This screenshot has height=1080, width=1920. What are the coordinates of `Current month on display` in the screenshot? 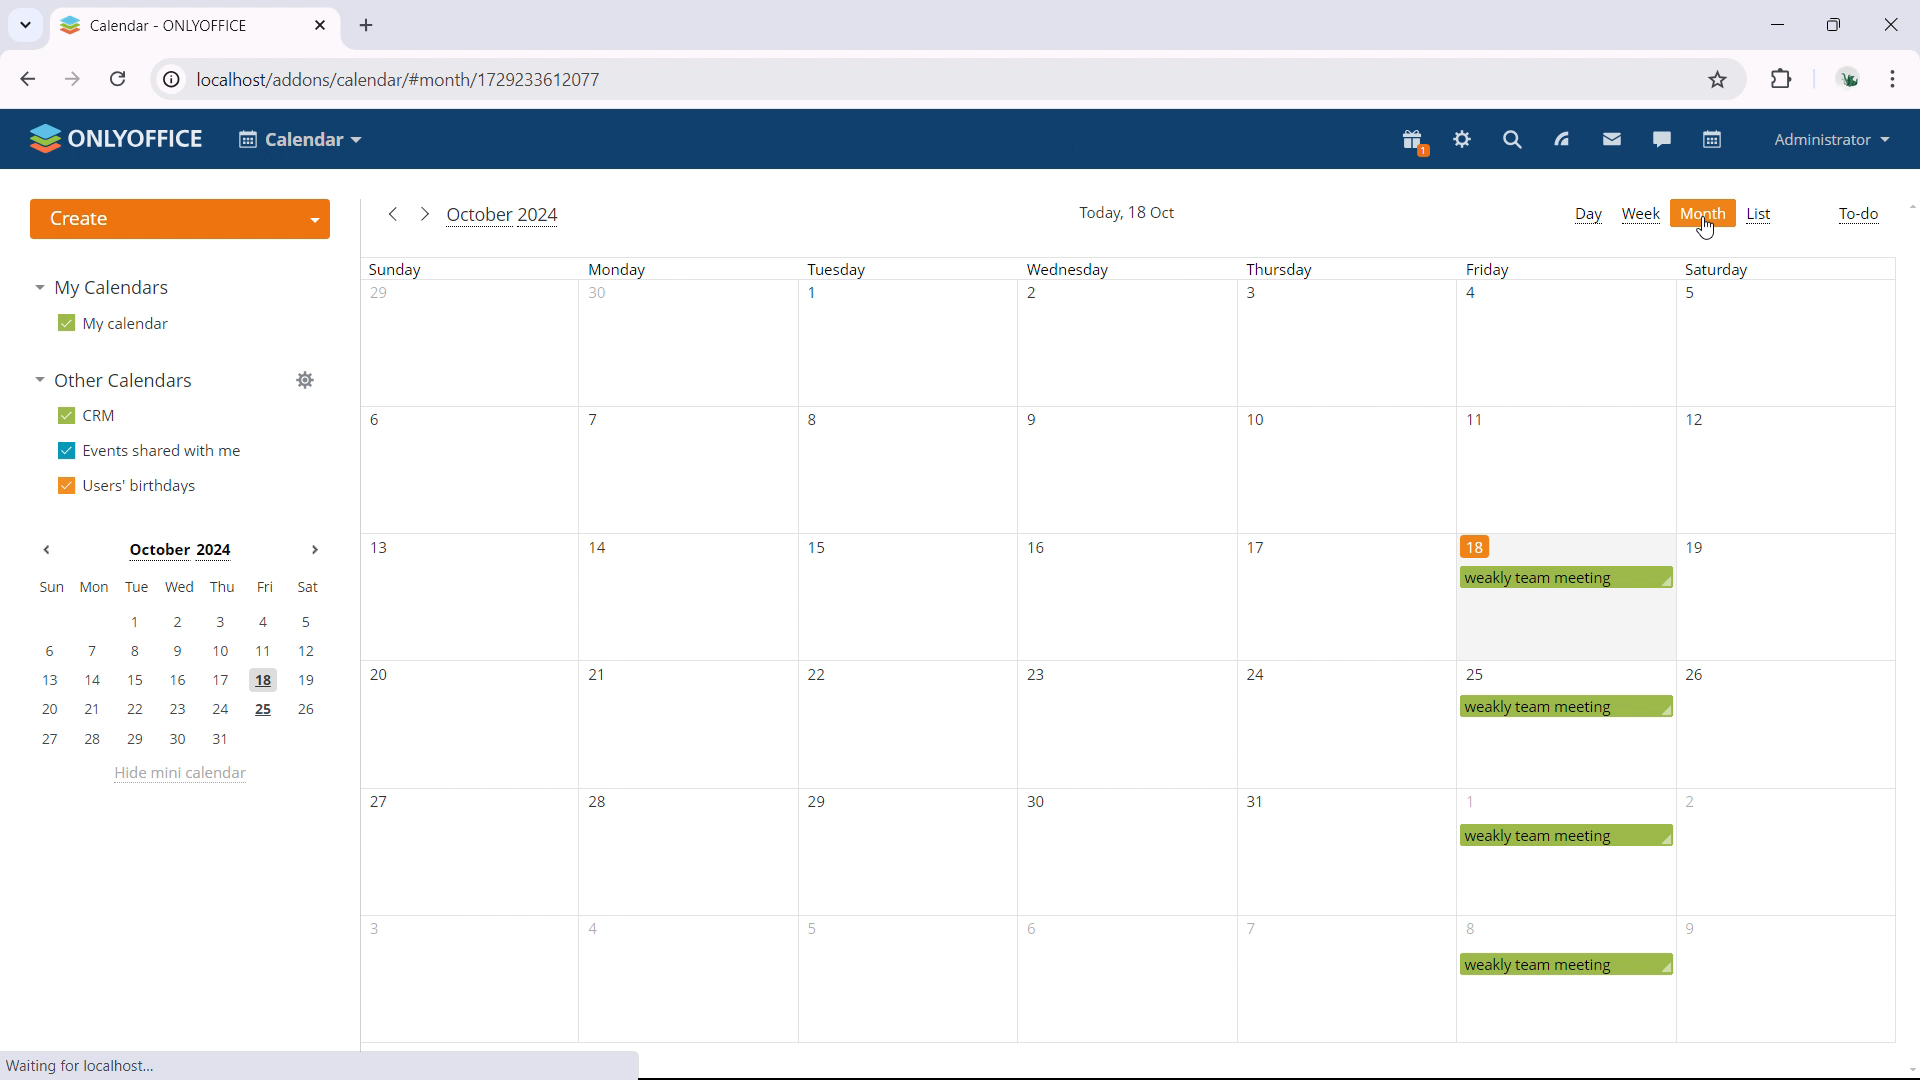 It's located at (179, 552).